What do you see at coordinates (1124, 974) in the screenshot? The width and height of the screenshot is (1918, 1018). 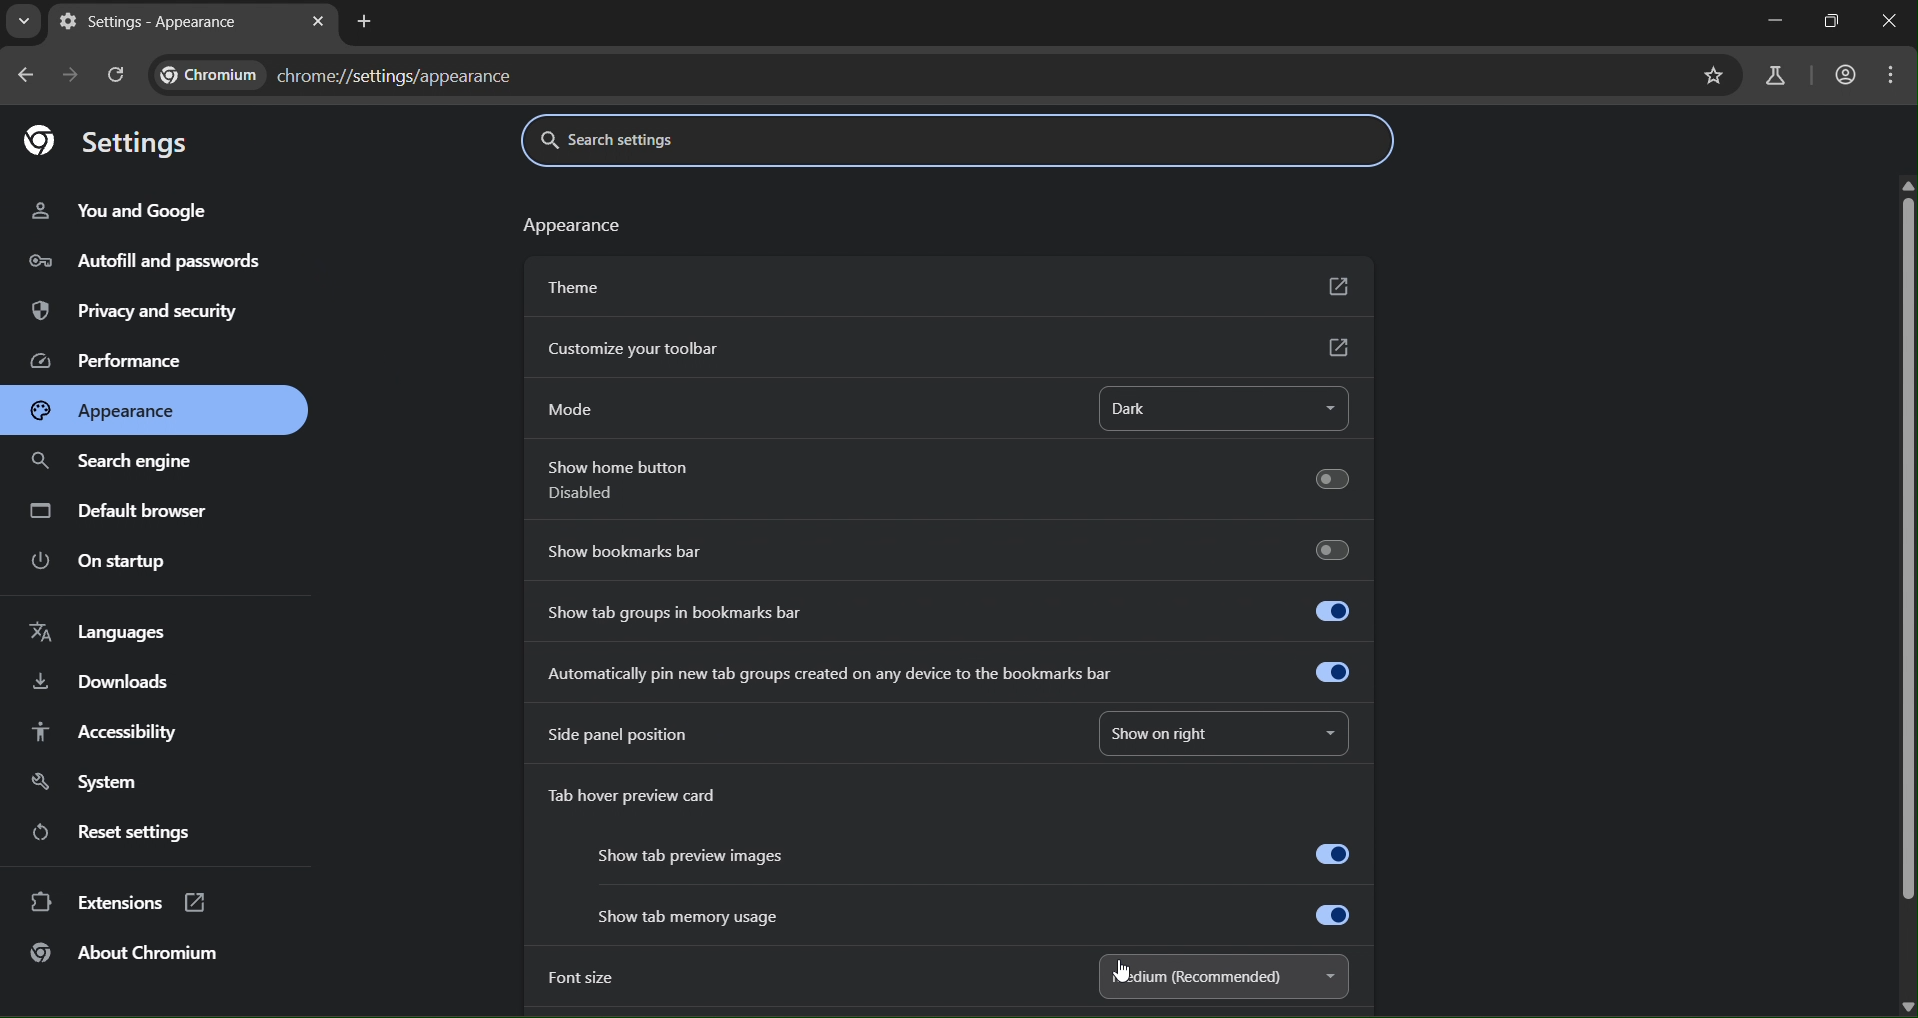 I see `cursor` at bounding box center [1124, 974].